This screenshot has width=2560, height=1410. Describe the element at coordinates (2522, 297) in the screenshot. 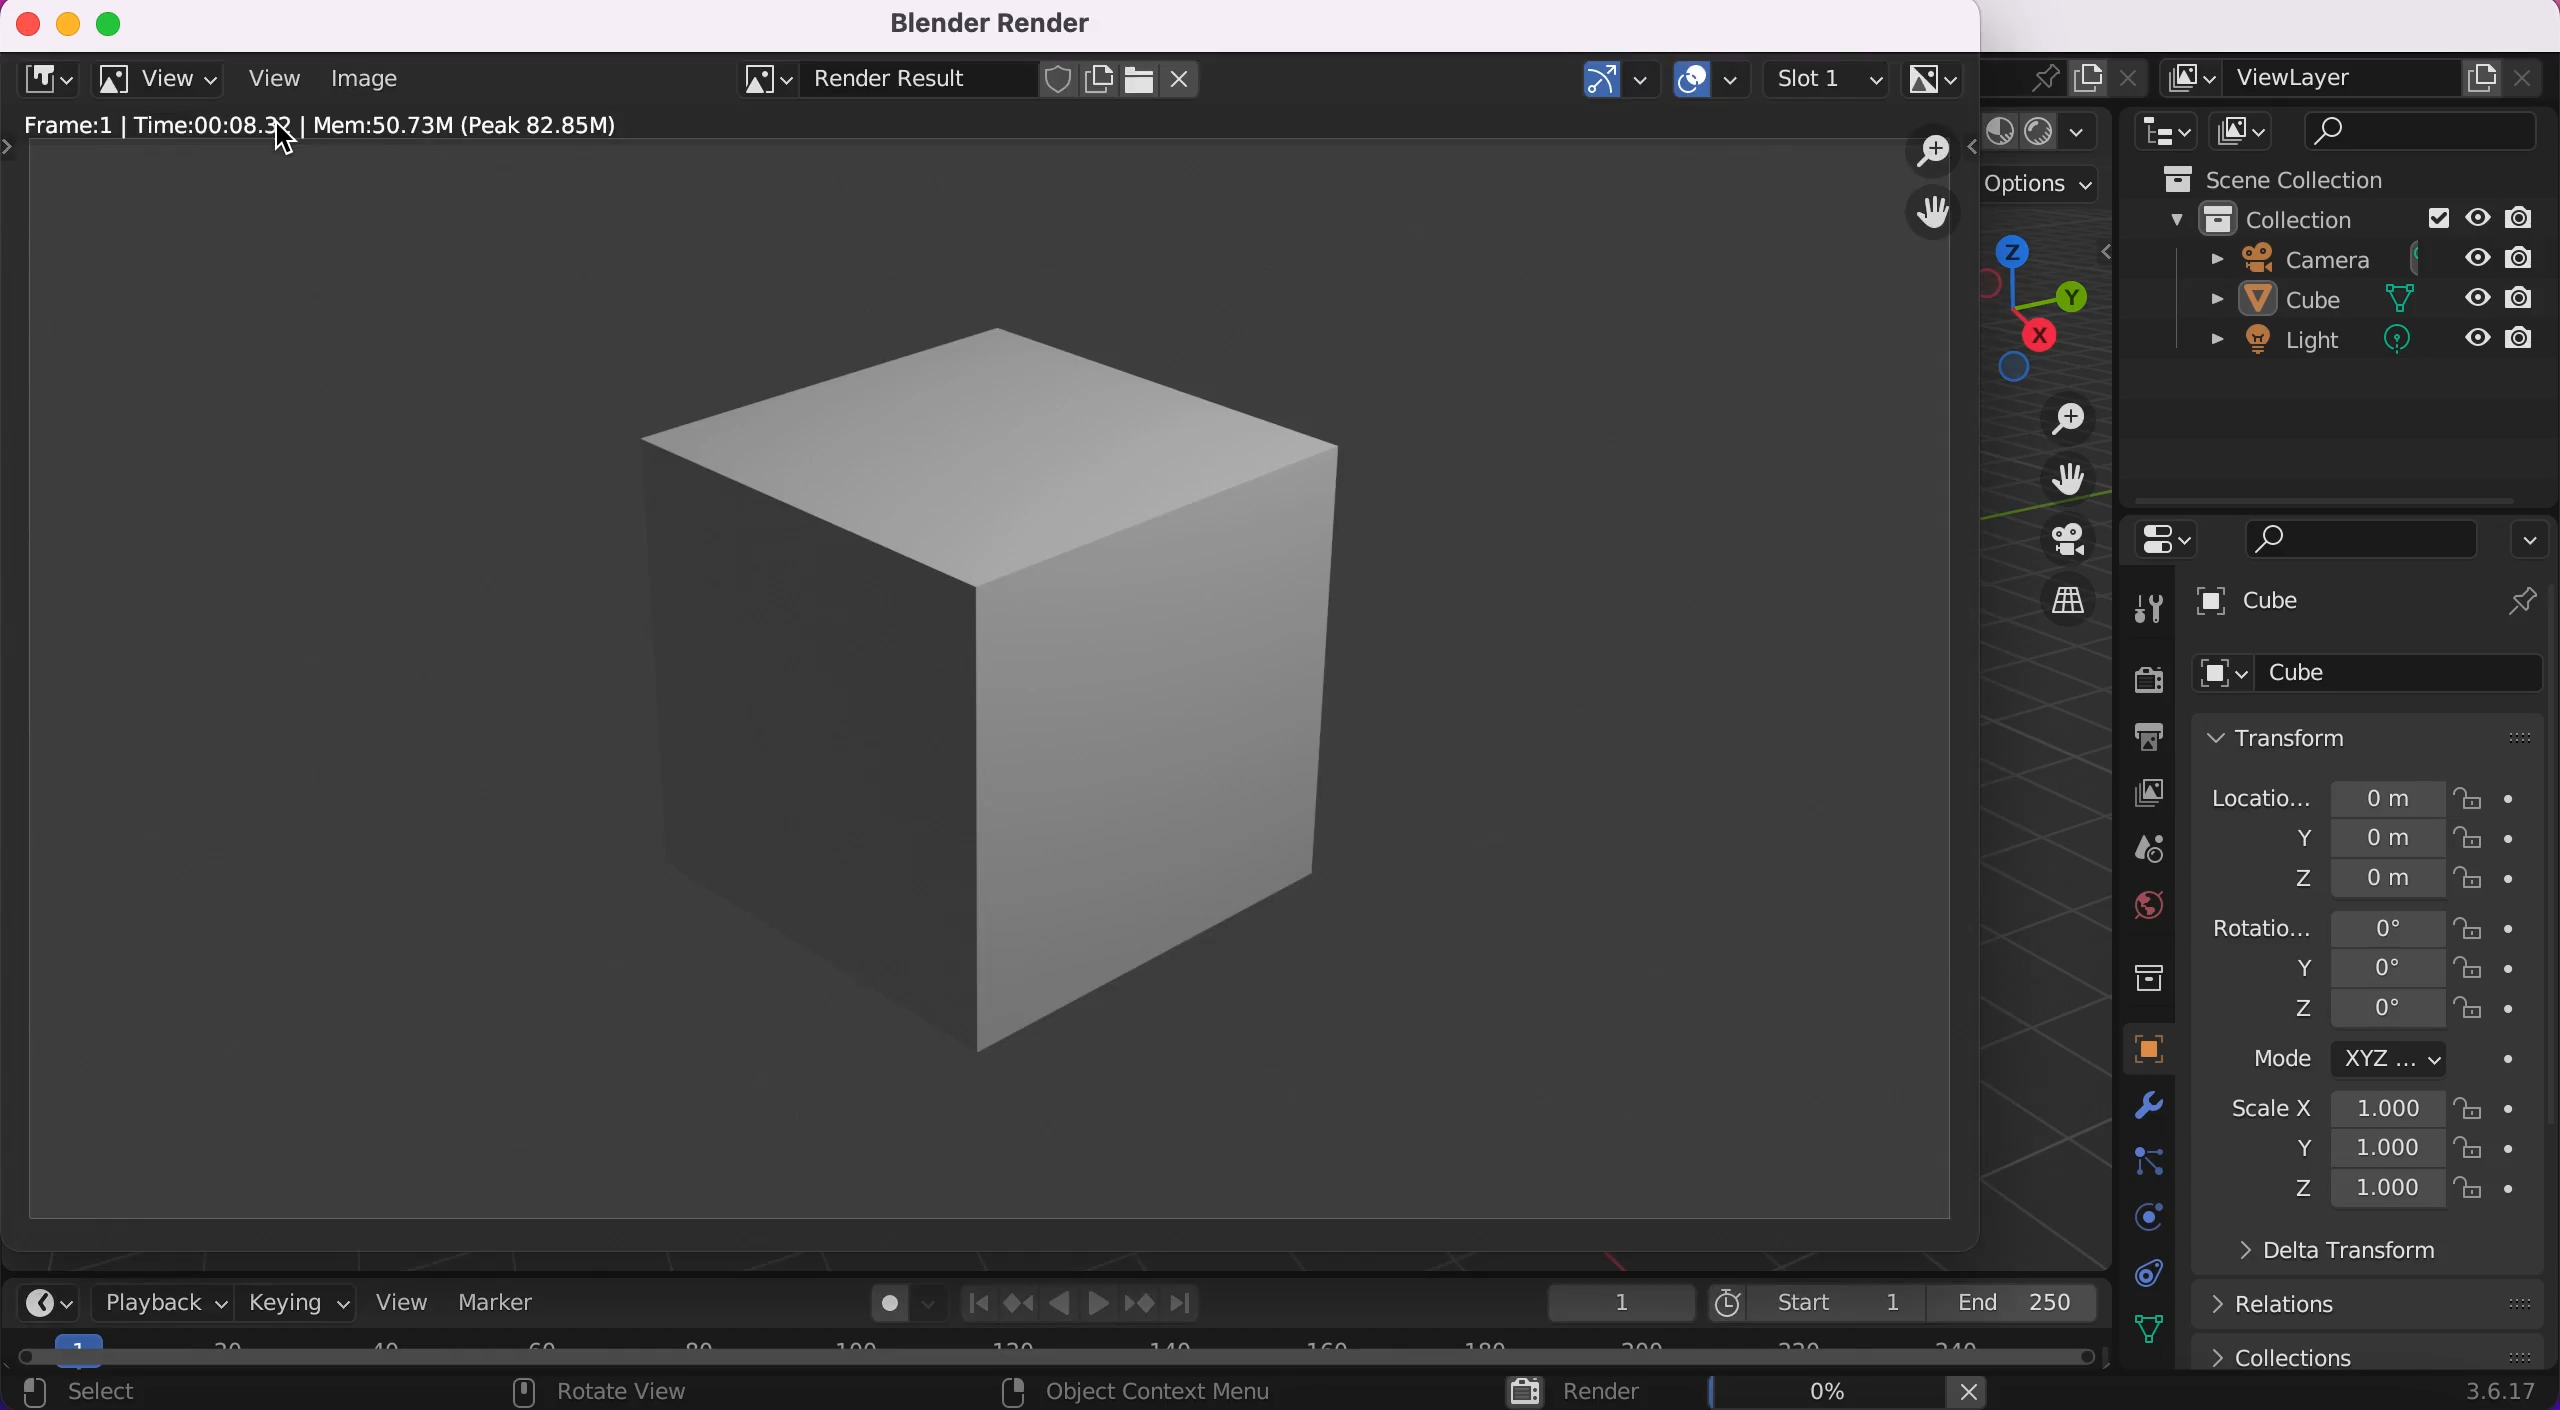

I see `disable in render` at that location.